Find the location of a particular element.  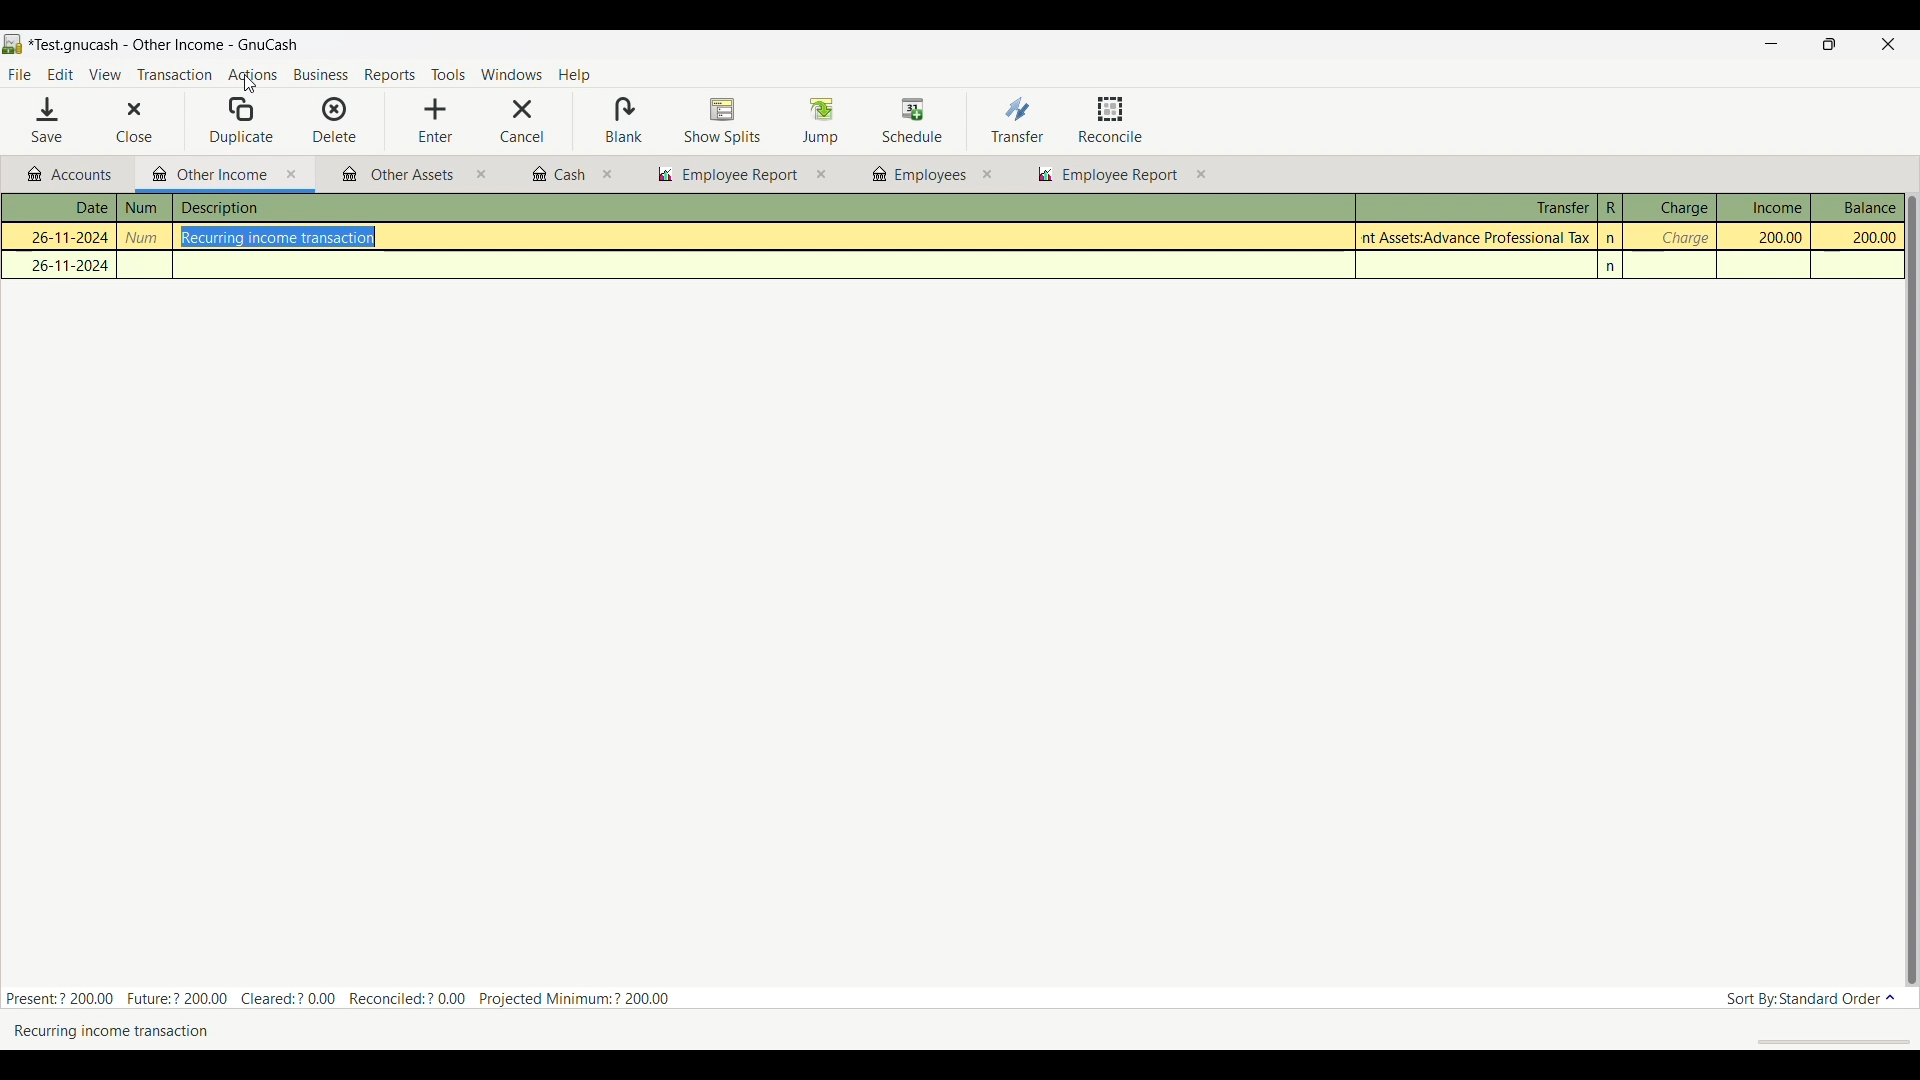

Income column is located at coordinates (1763, 207).